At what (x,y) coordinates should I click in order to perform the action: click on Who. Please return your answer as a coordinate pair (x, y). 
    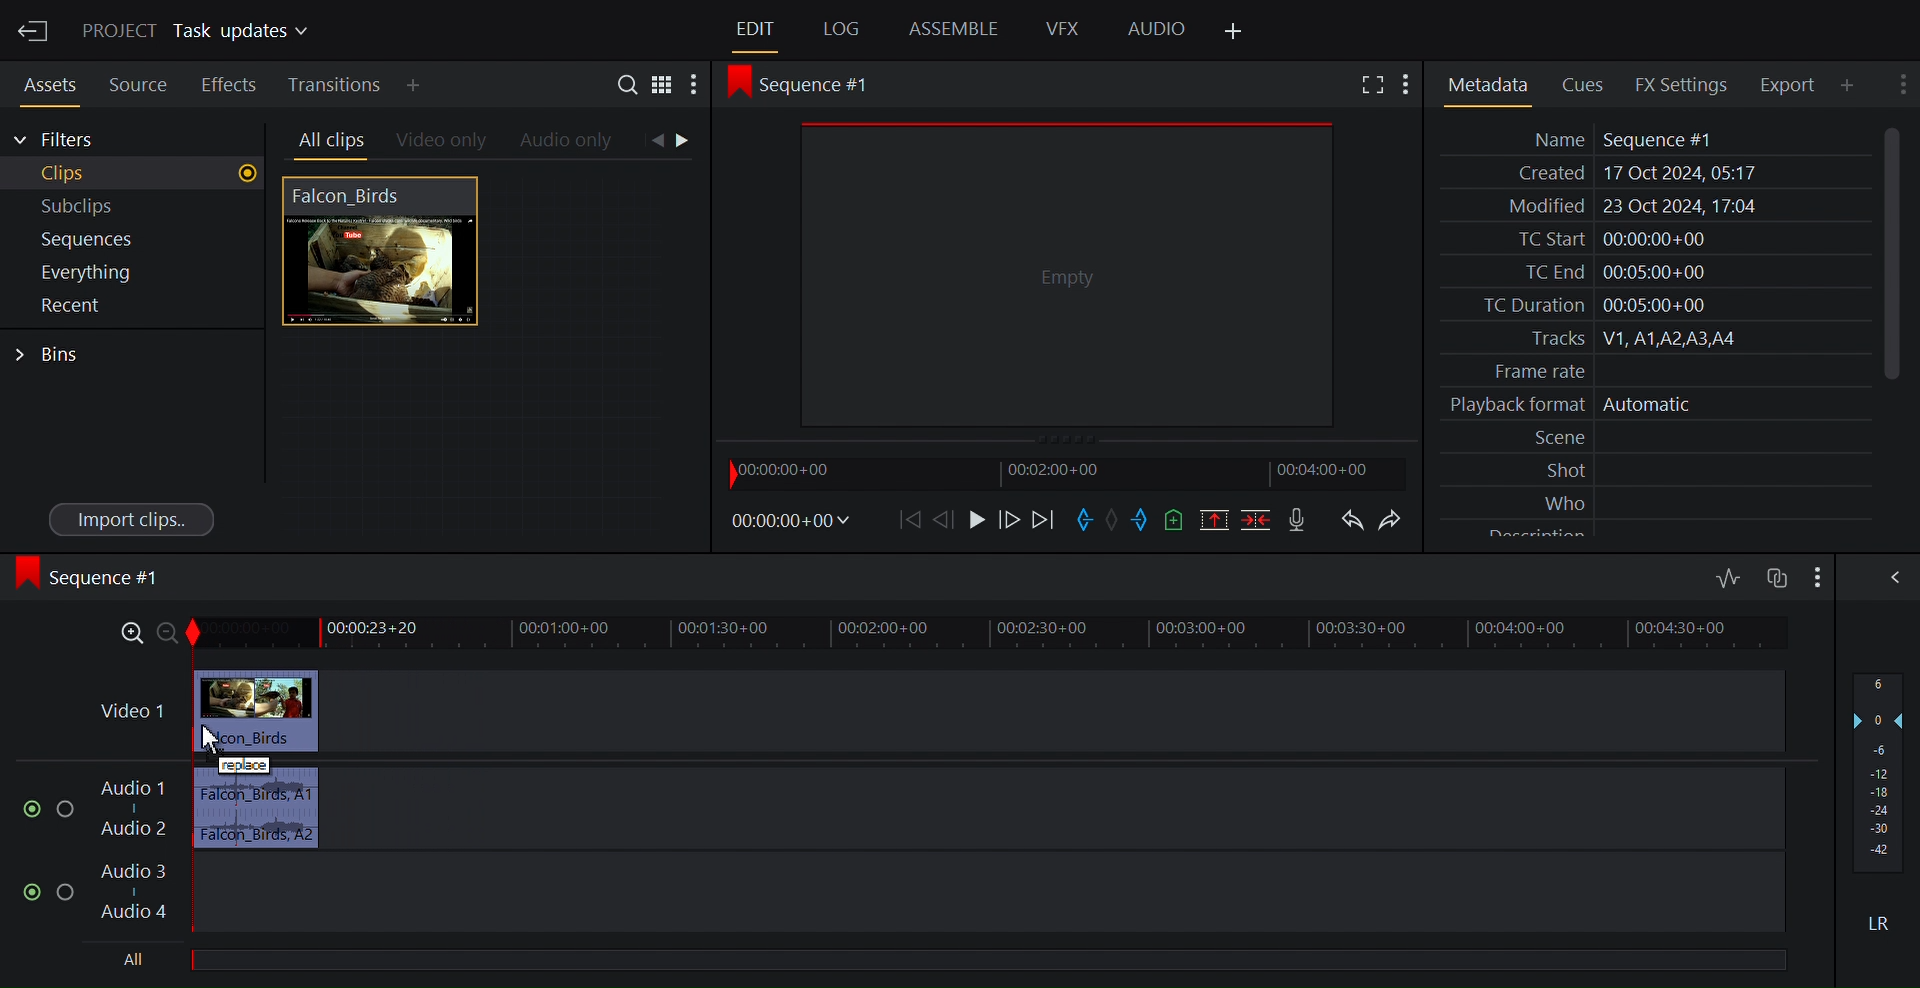
    Looking at the image, I should click on (1657, 500).